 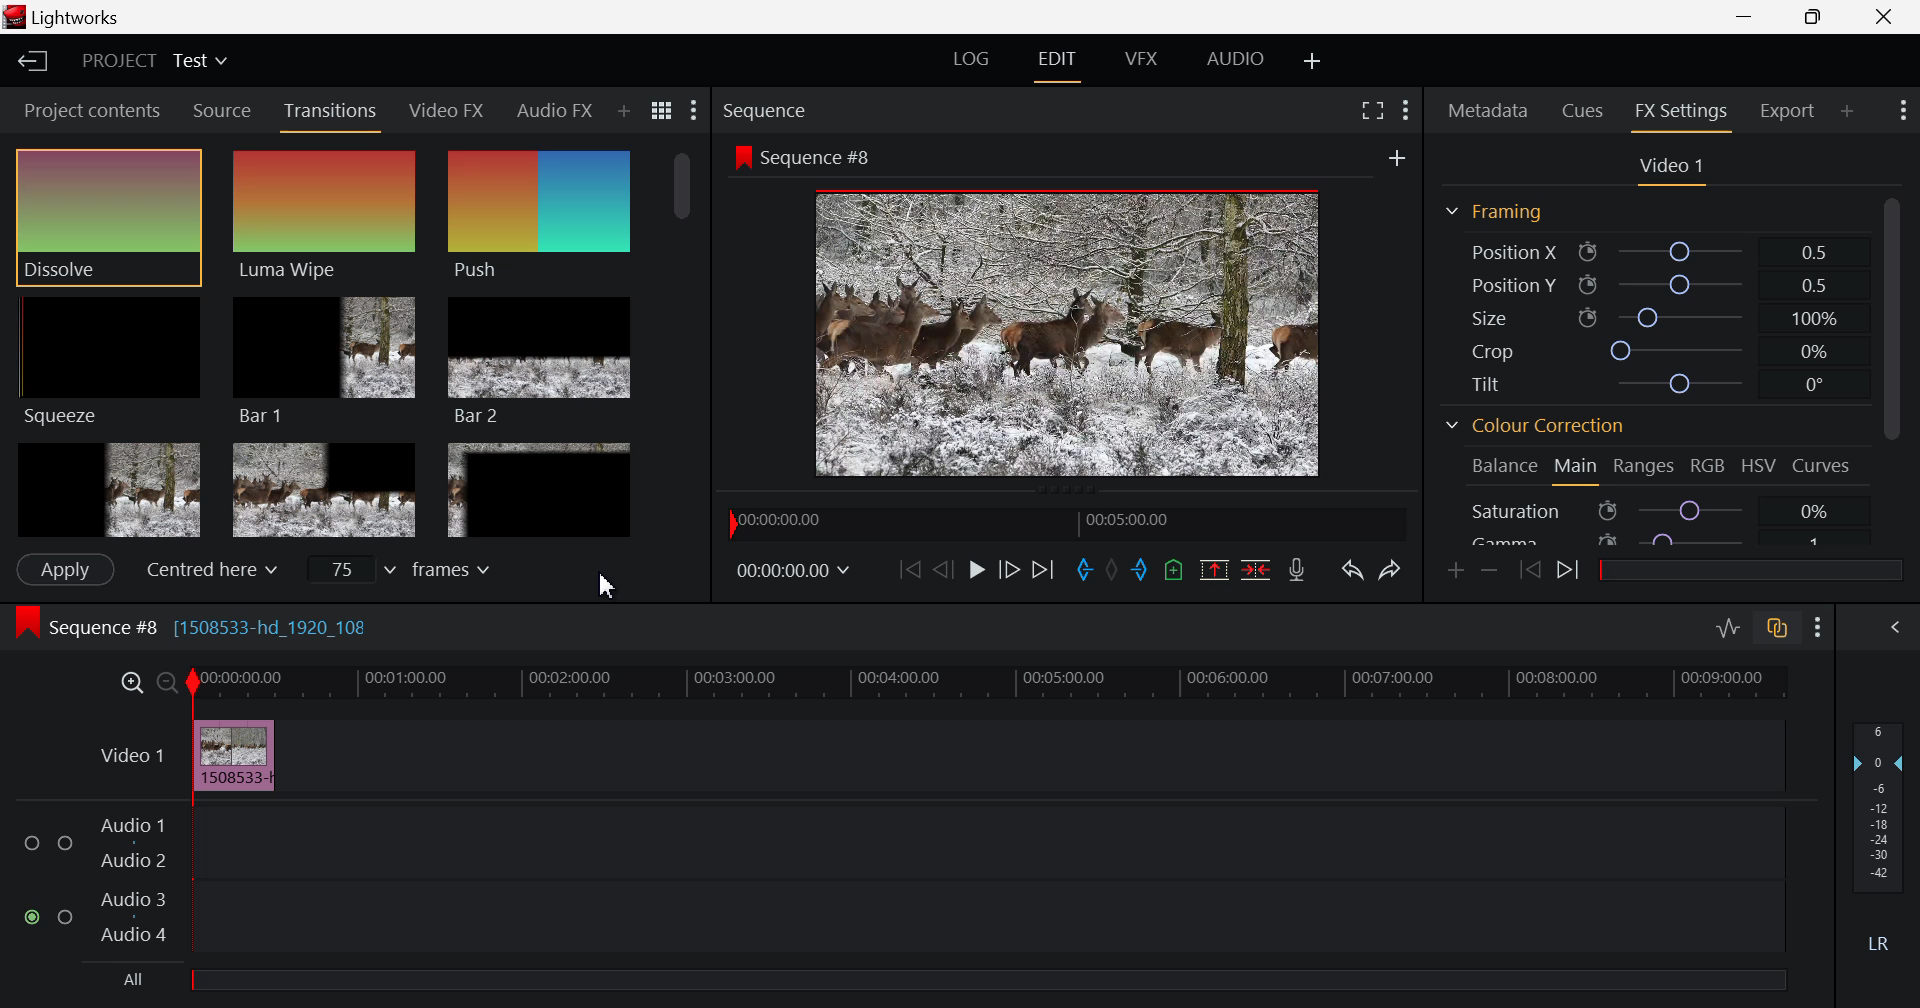 I want to click on Crop, so click(x=1644, y=349).